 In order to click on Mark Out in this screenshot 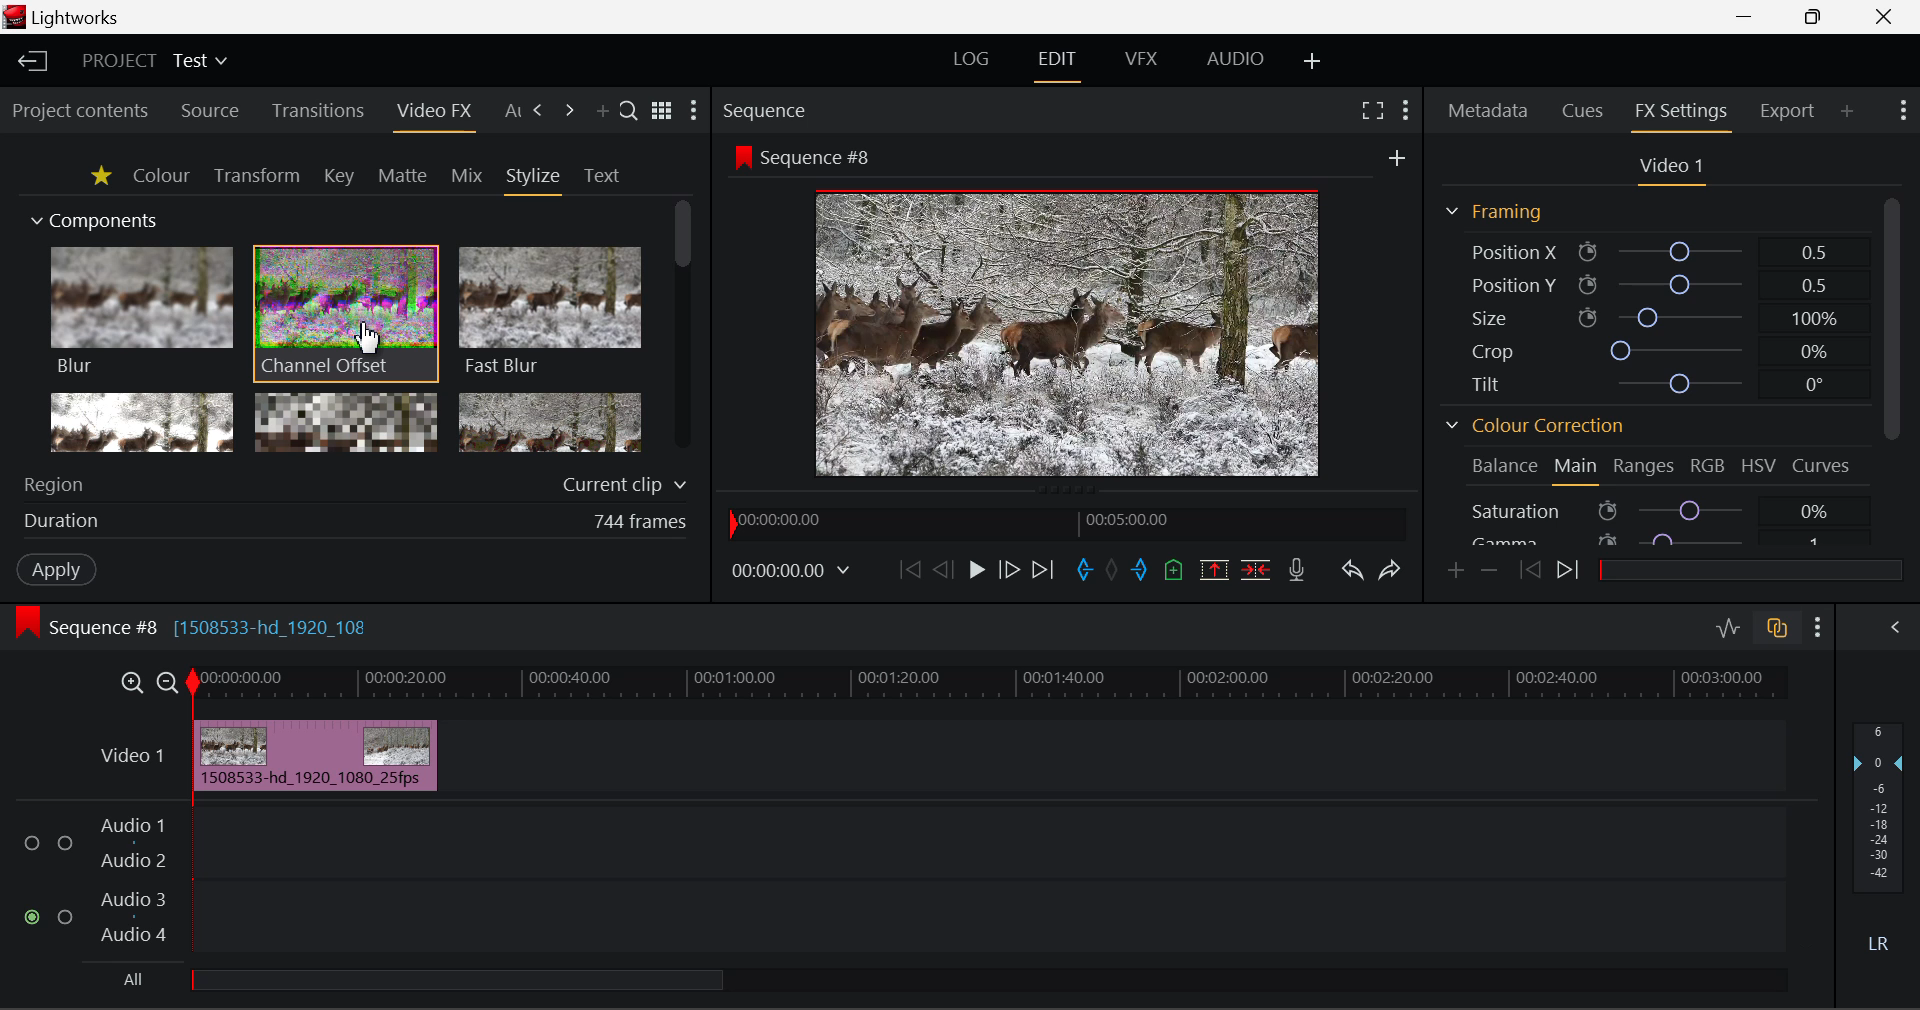, I will do `click(1138, 570)`.